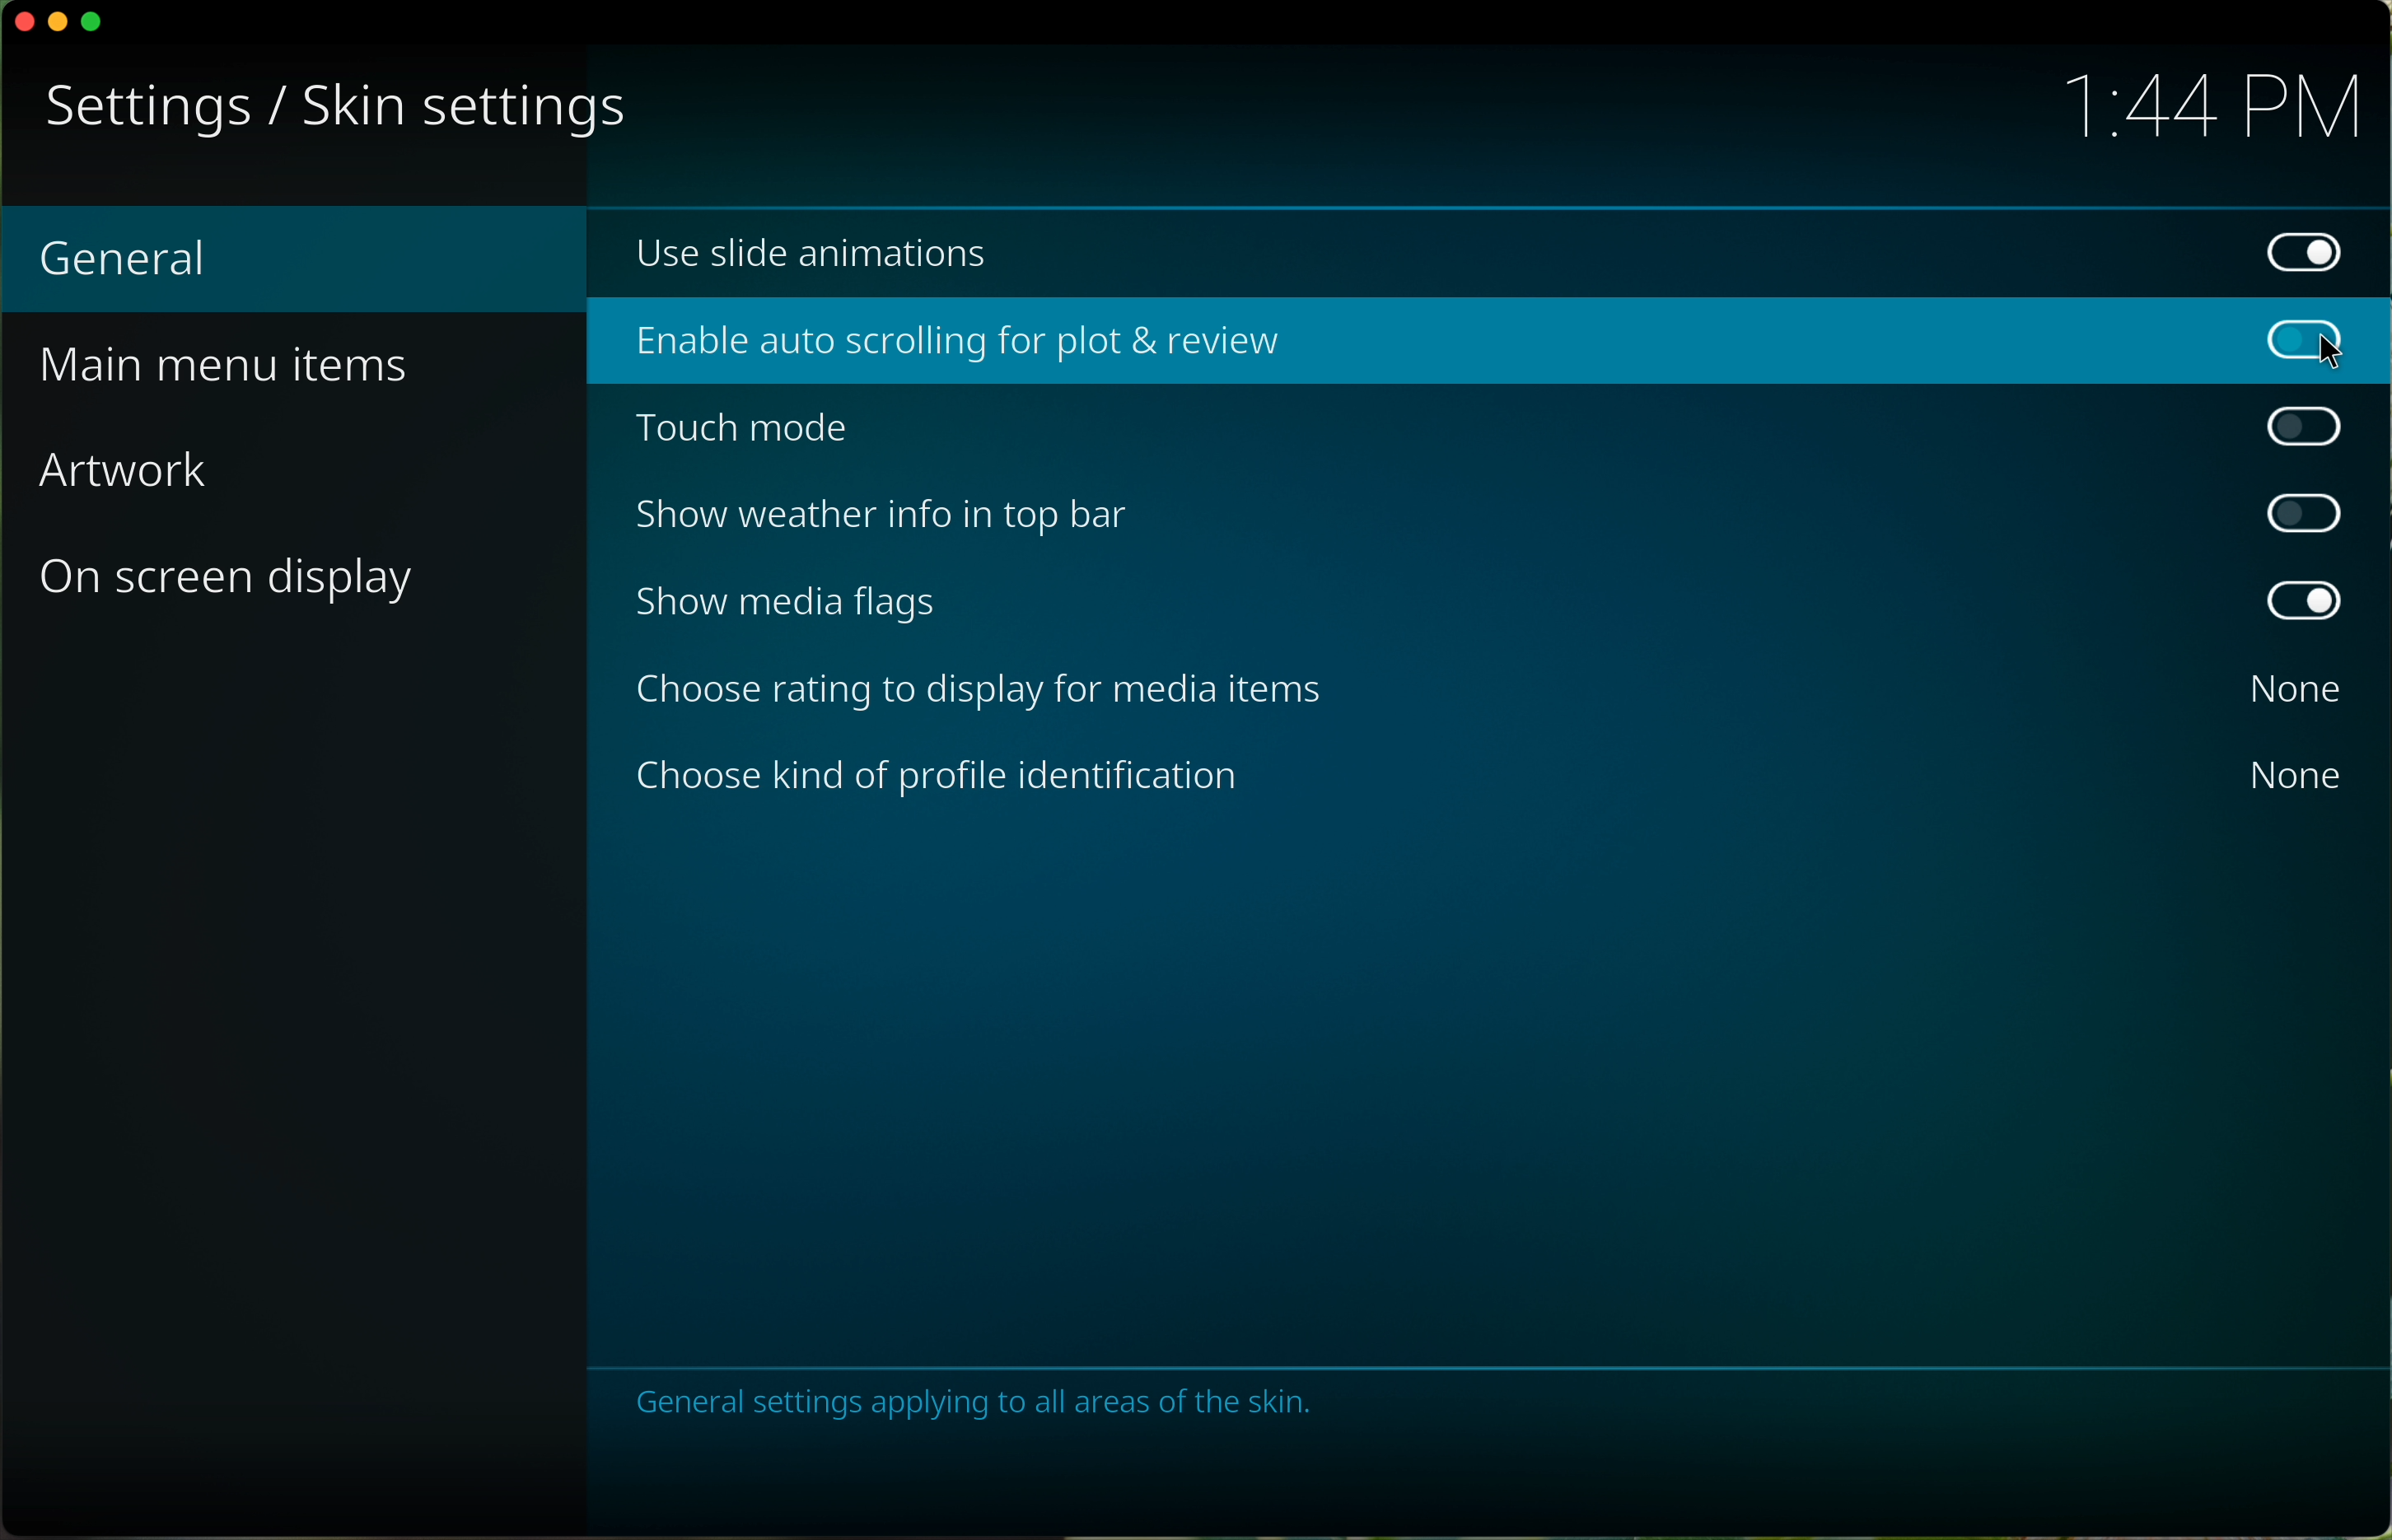 The height and width of the screenshot is (1540, 2392). What do you see at coordinates (1483, 431) in the screenshot?
I see `disable touch mode` at bounding box center [1483, 431].